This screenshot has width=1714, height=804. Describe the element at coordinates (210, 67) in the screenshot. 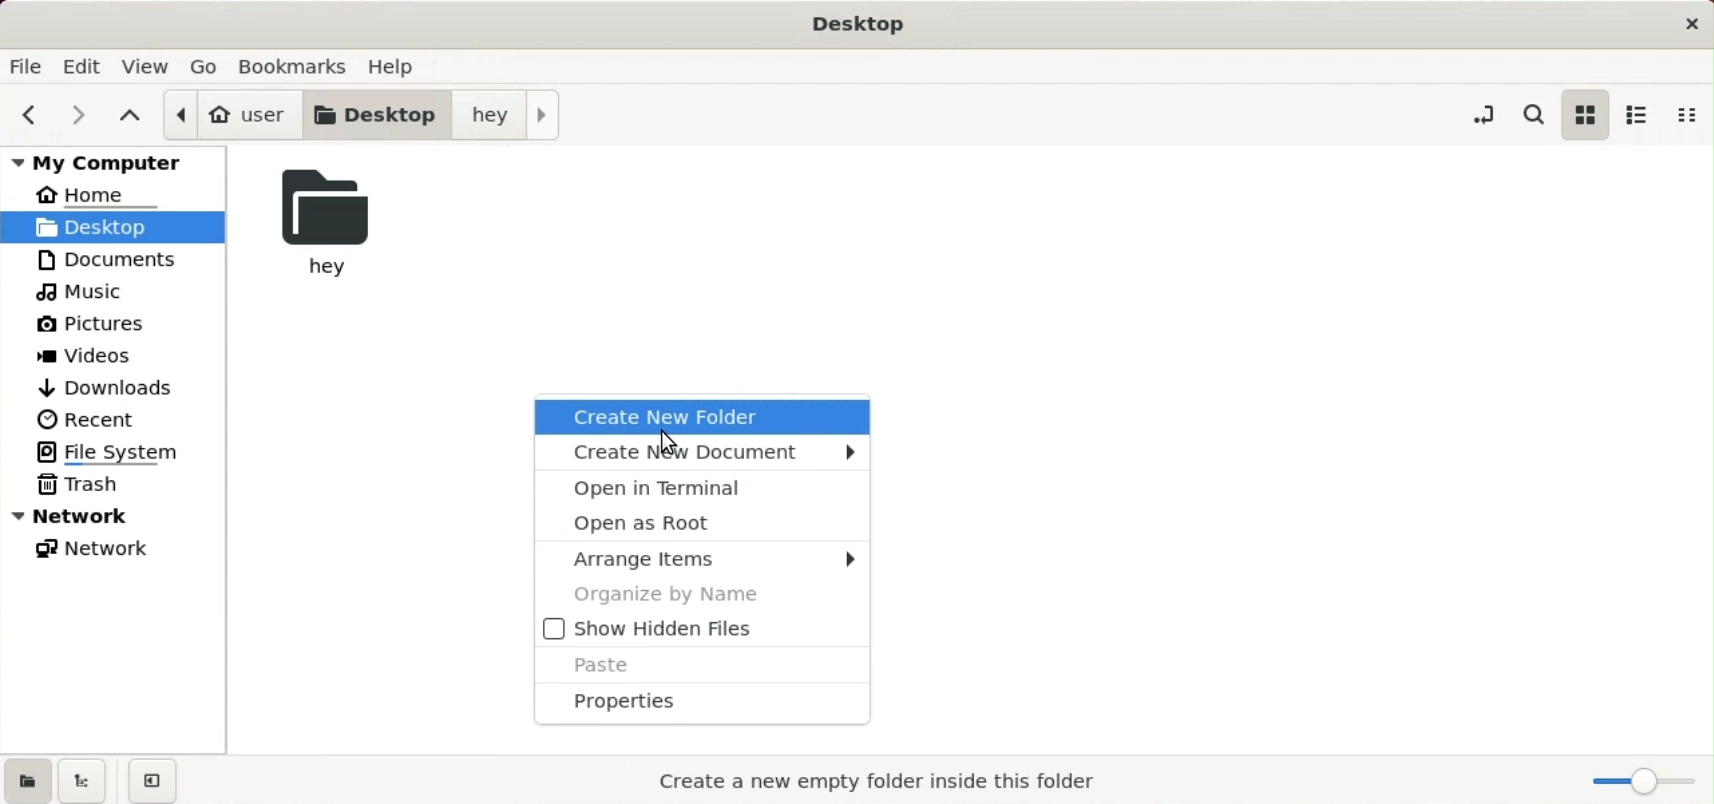

I see `go` at that location.